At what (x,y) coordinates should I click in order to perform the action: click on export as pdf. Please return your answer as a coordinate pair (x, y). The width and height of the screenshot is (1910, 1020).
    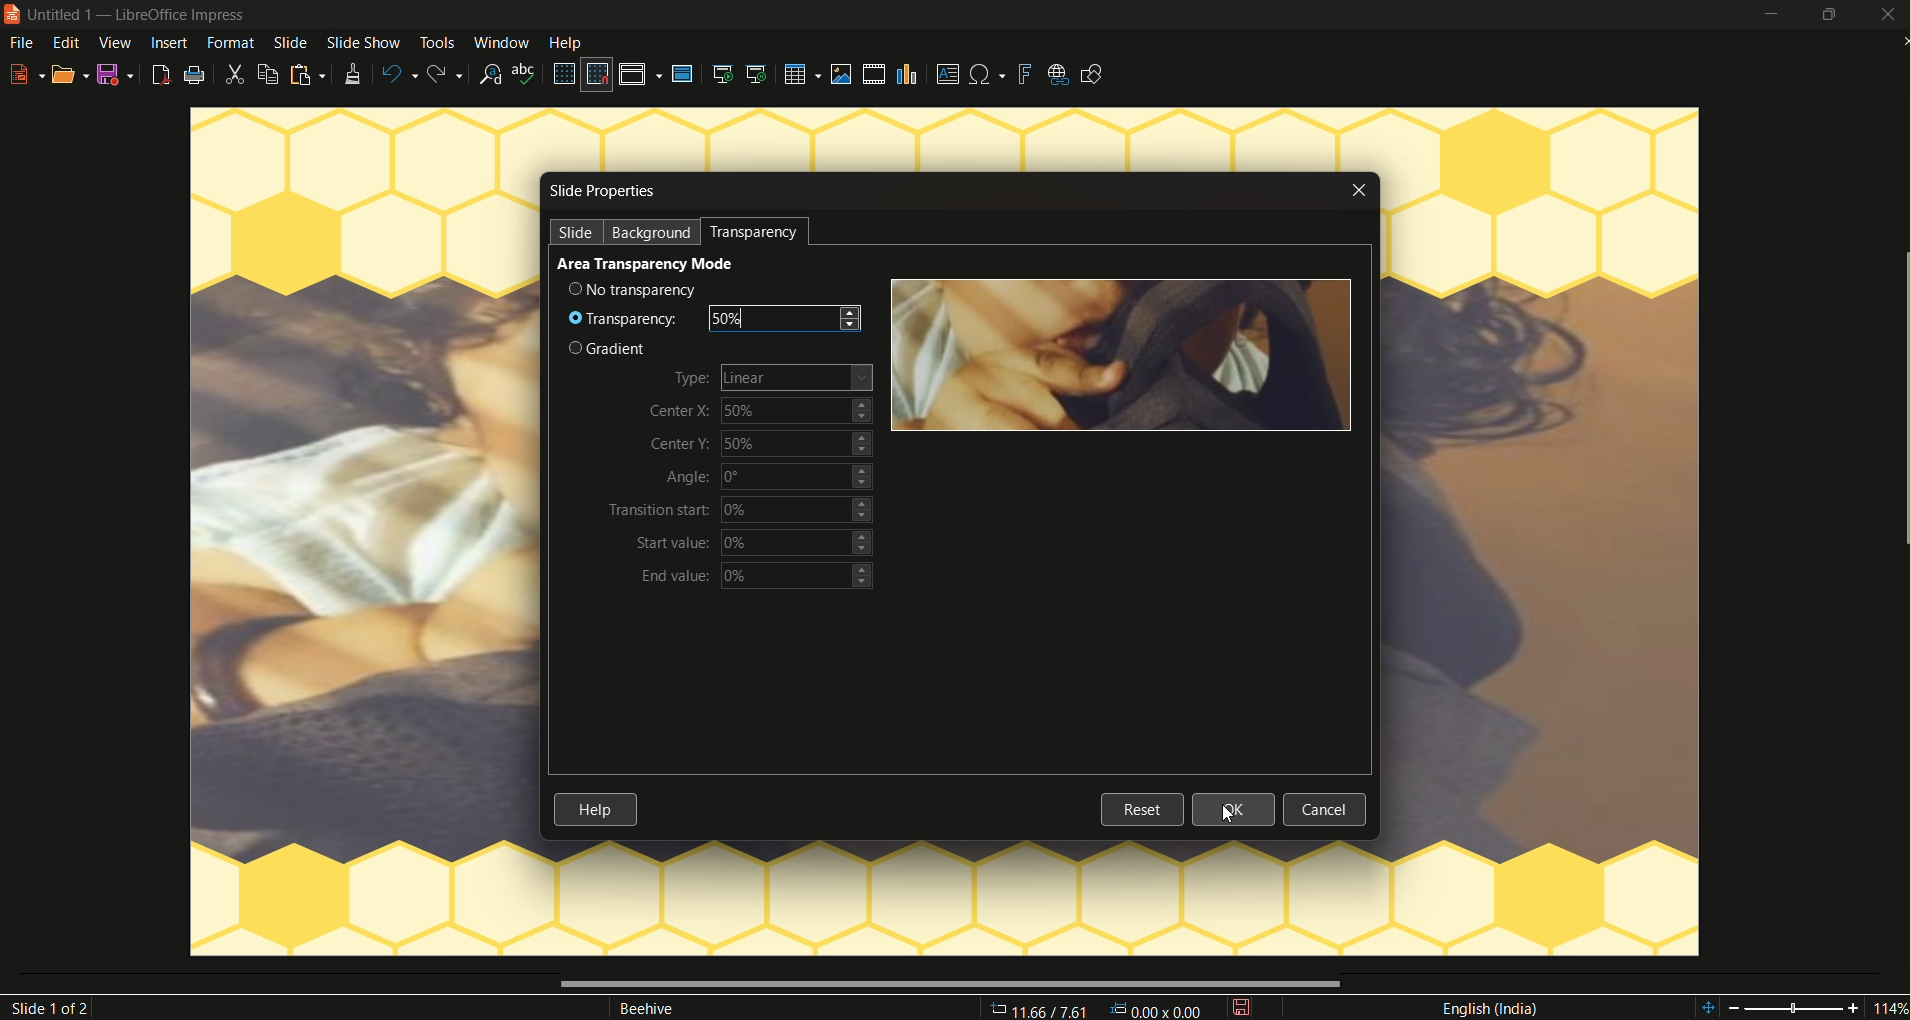
    Looking at the image, I should click on (161, 75).